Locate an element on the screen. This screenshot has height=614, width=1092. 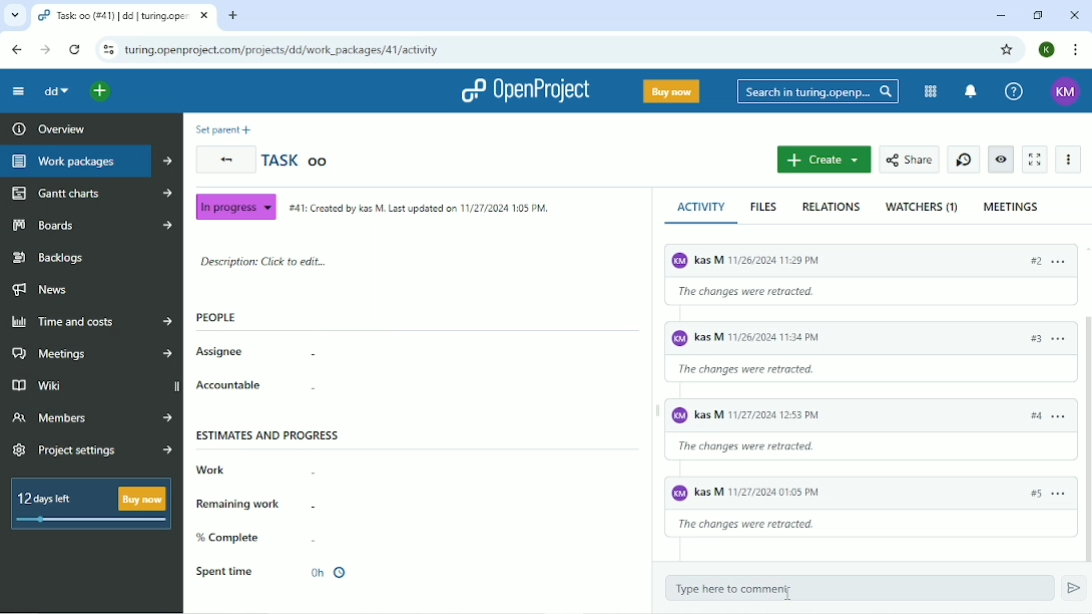
Search in turing.openprojects.com is located at coordinates (817, 91).